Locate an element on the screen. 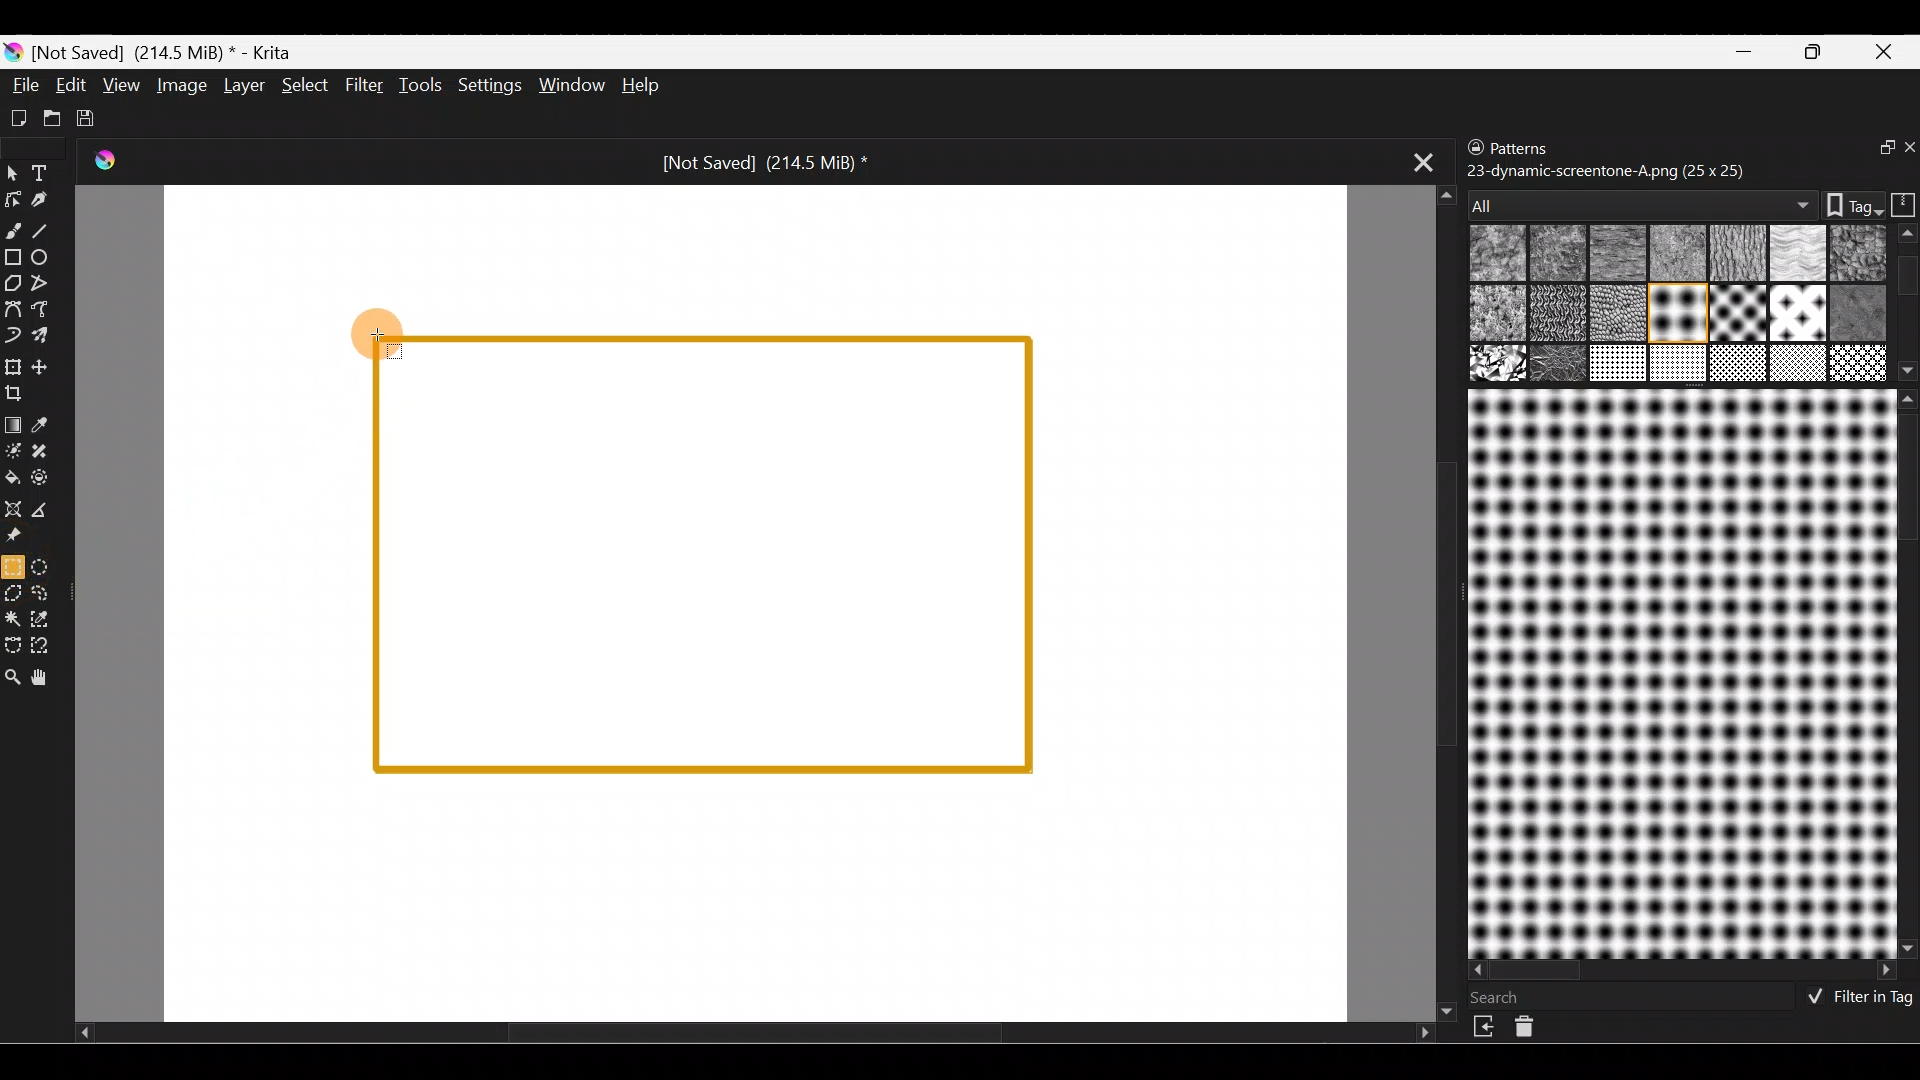  09b drawed_crossedlines.png is located at coordinates (1615, 313).